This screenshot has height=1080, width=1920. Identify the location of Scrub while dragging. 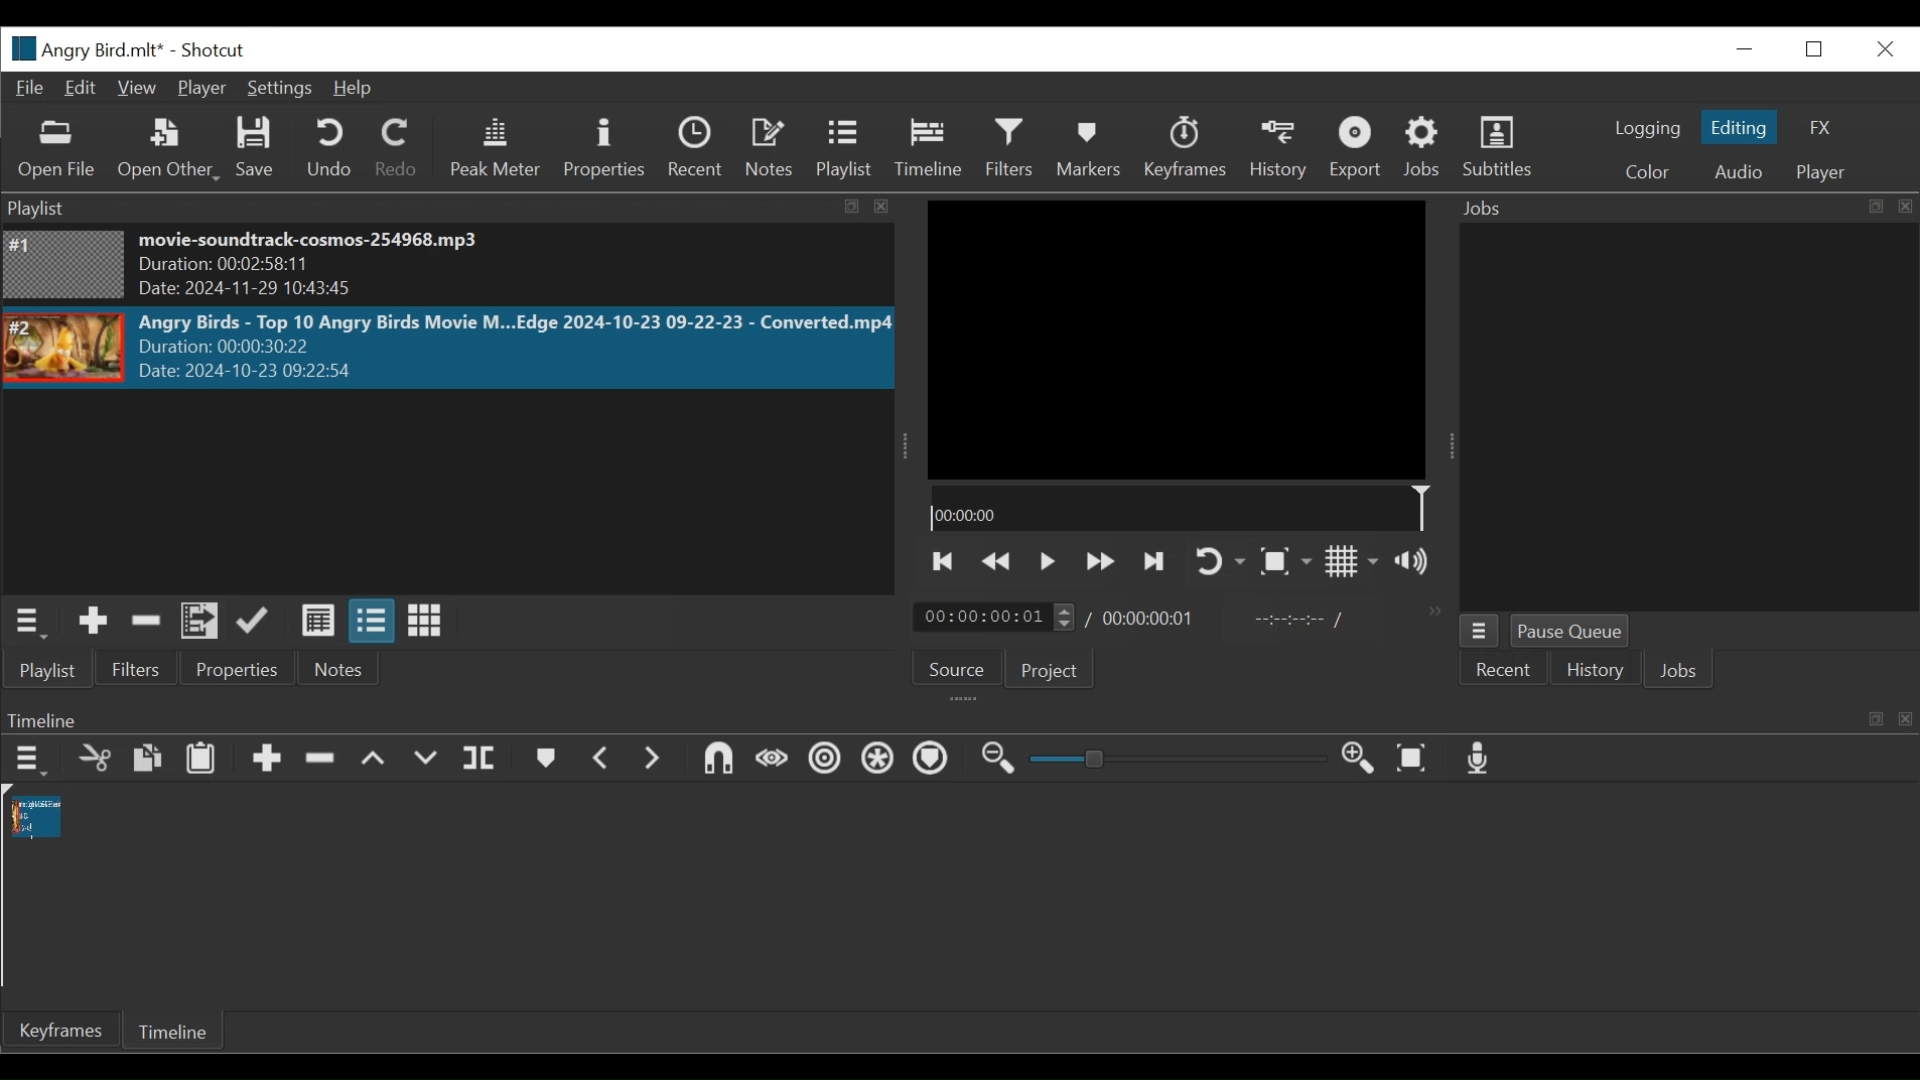
(769, 760).